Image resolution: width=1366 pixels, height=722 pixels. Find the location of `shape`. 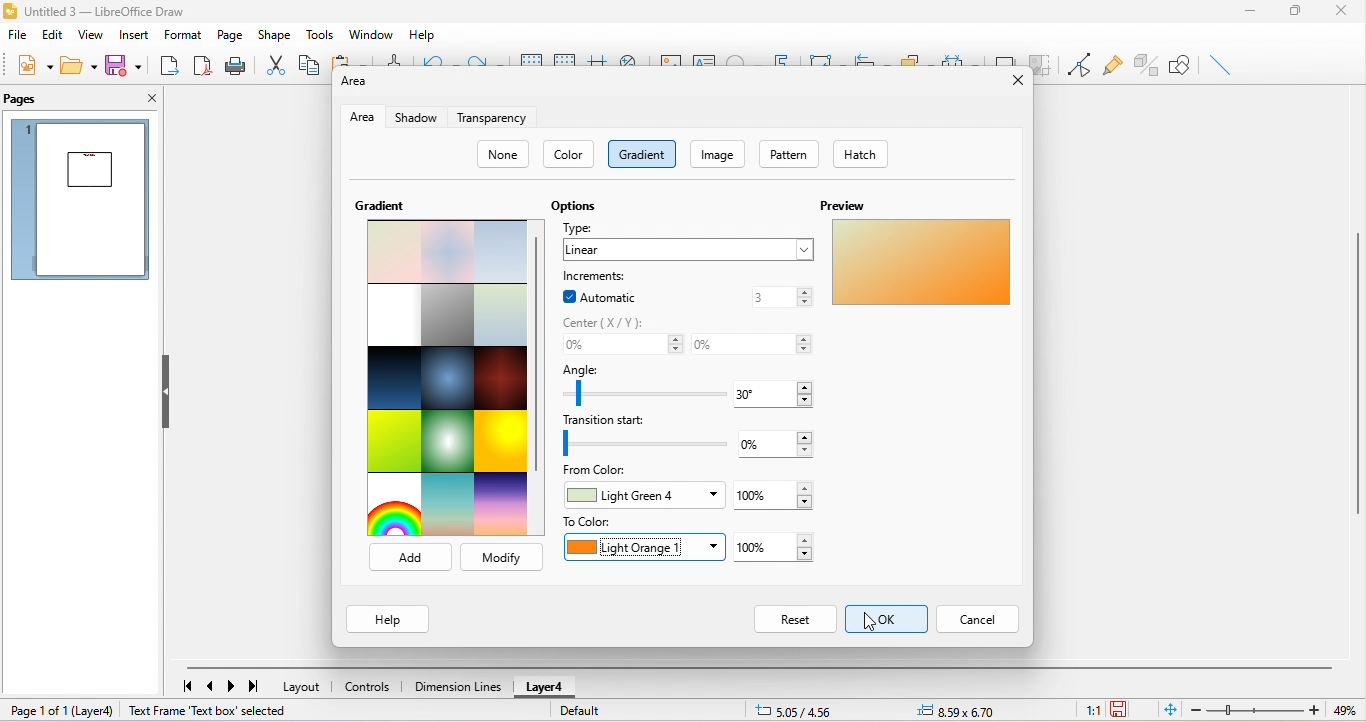

shape is located at coordinates (273, 33).